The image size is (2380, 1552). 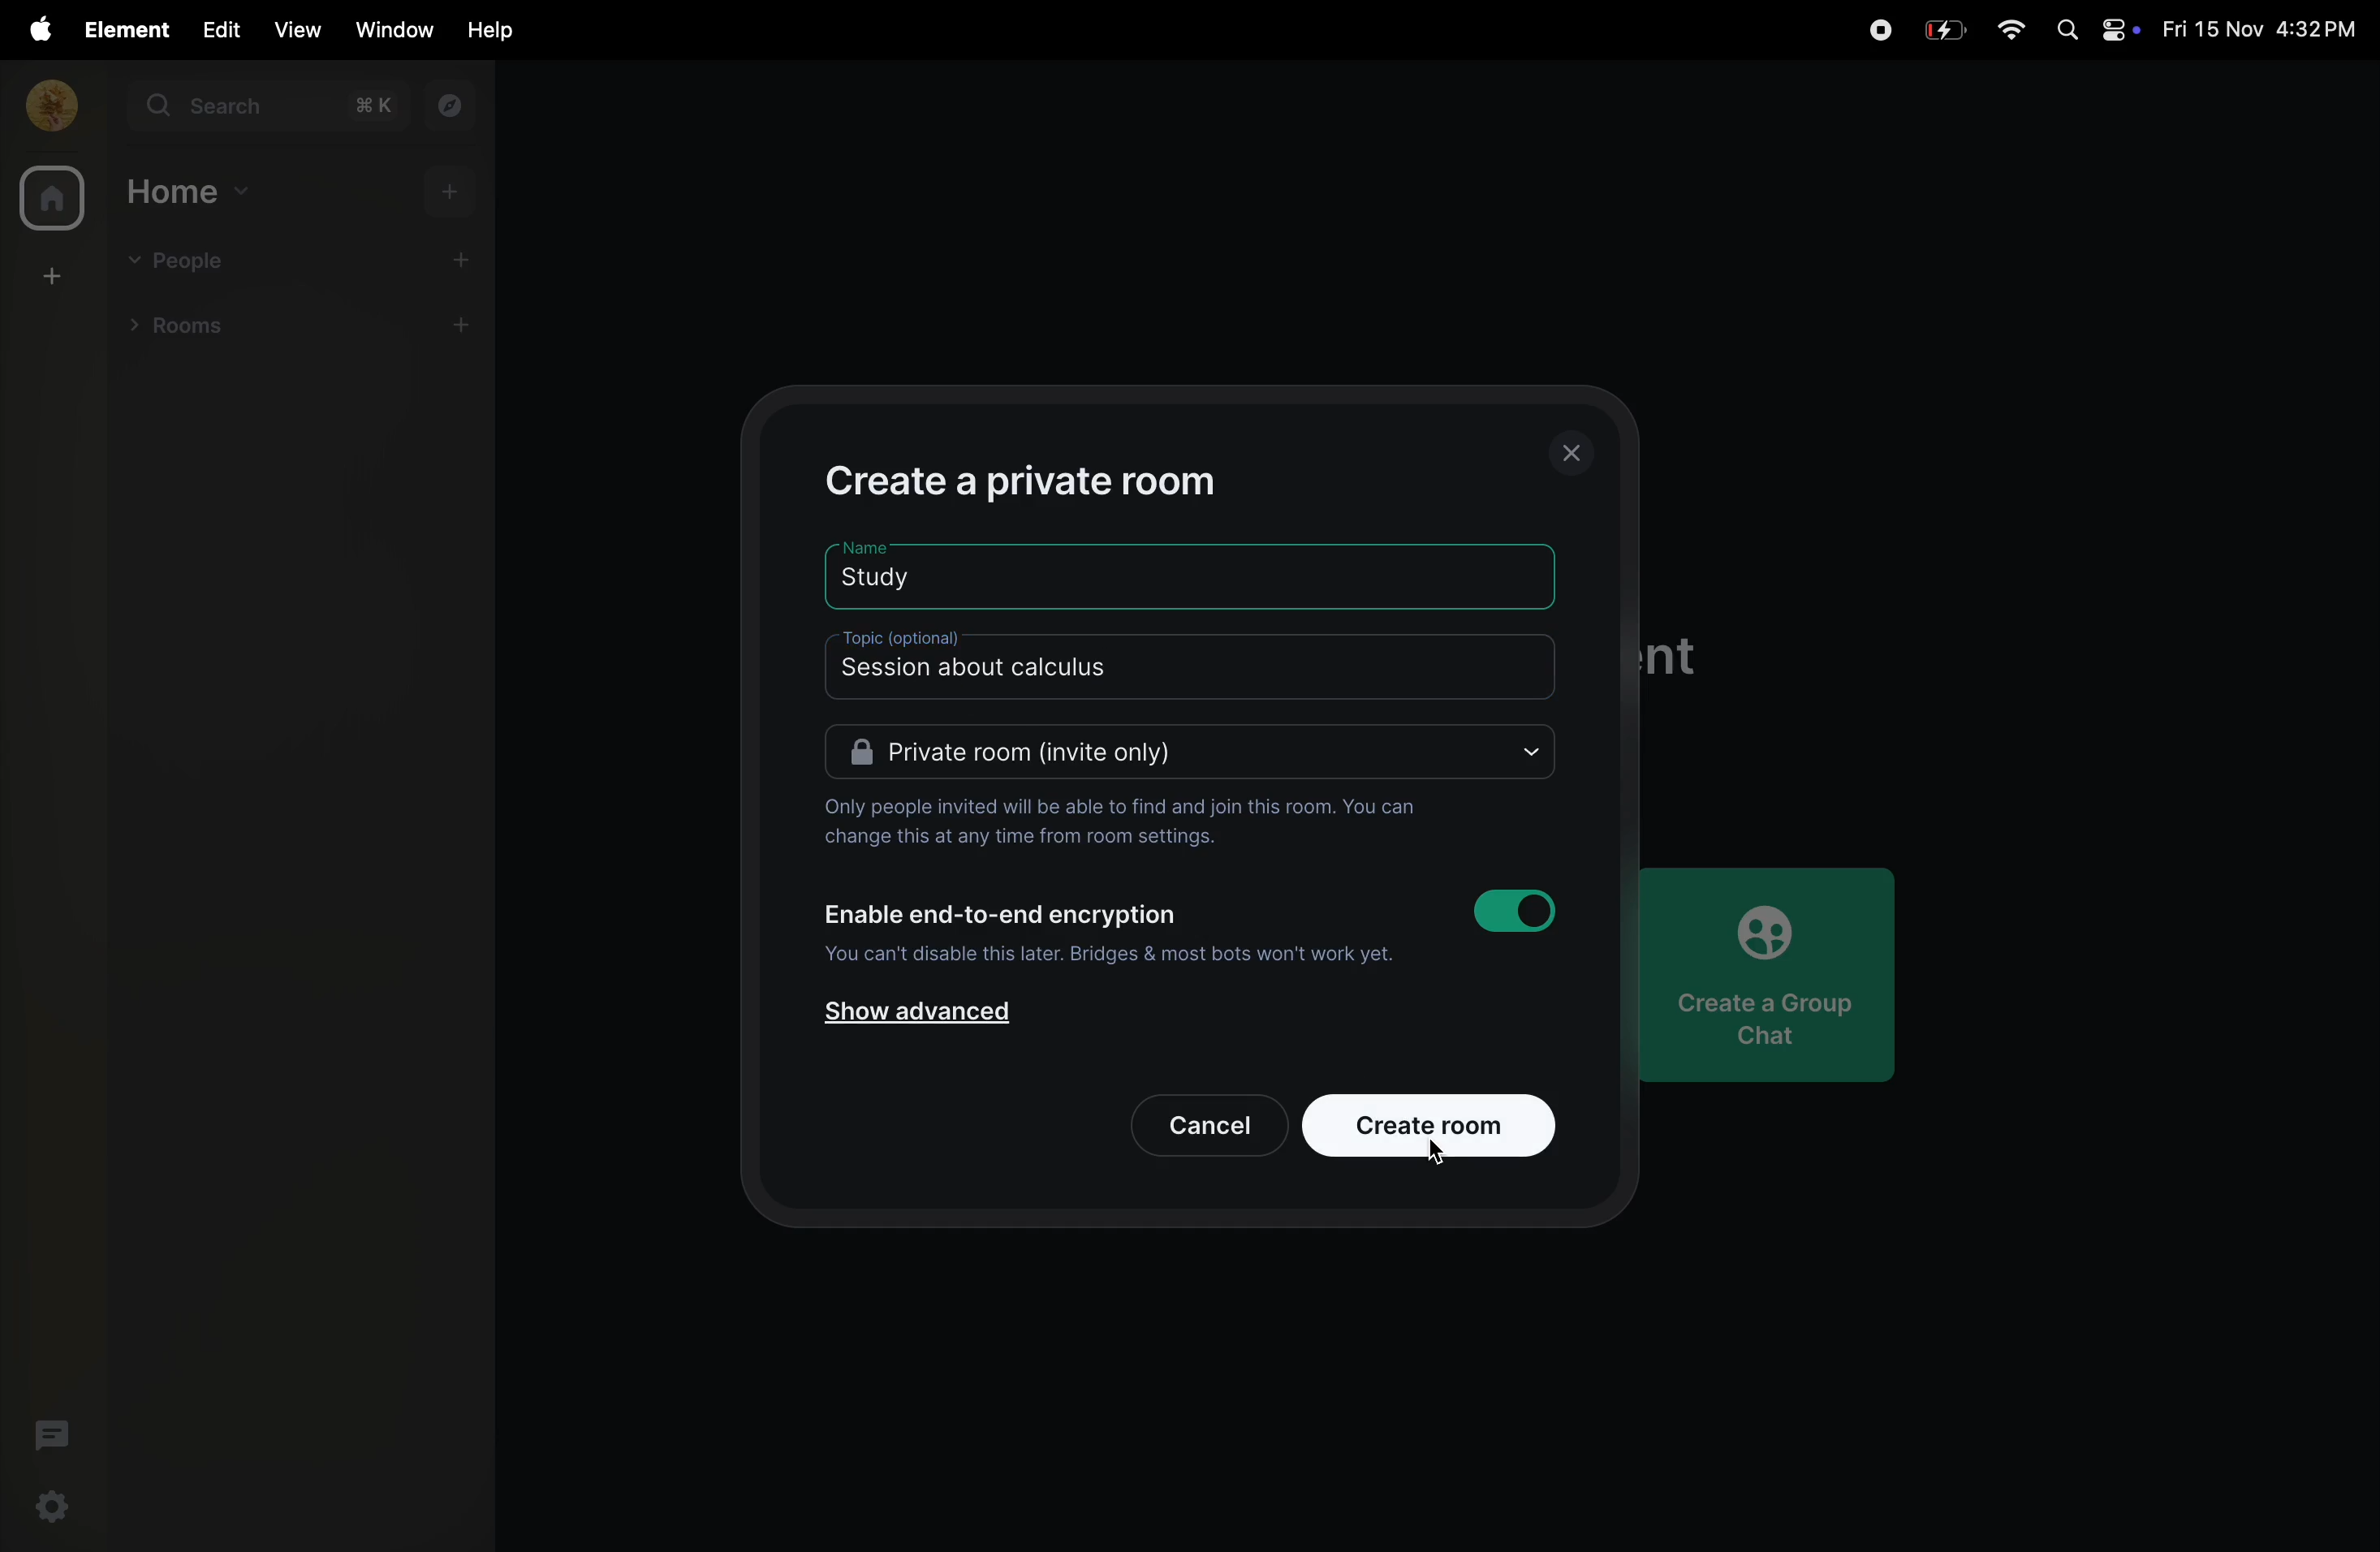 I want to click on create room, so click(x=48, y=277).